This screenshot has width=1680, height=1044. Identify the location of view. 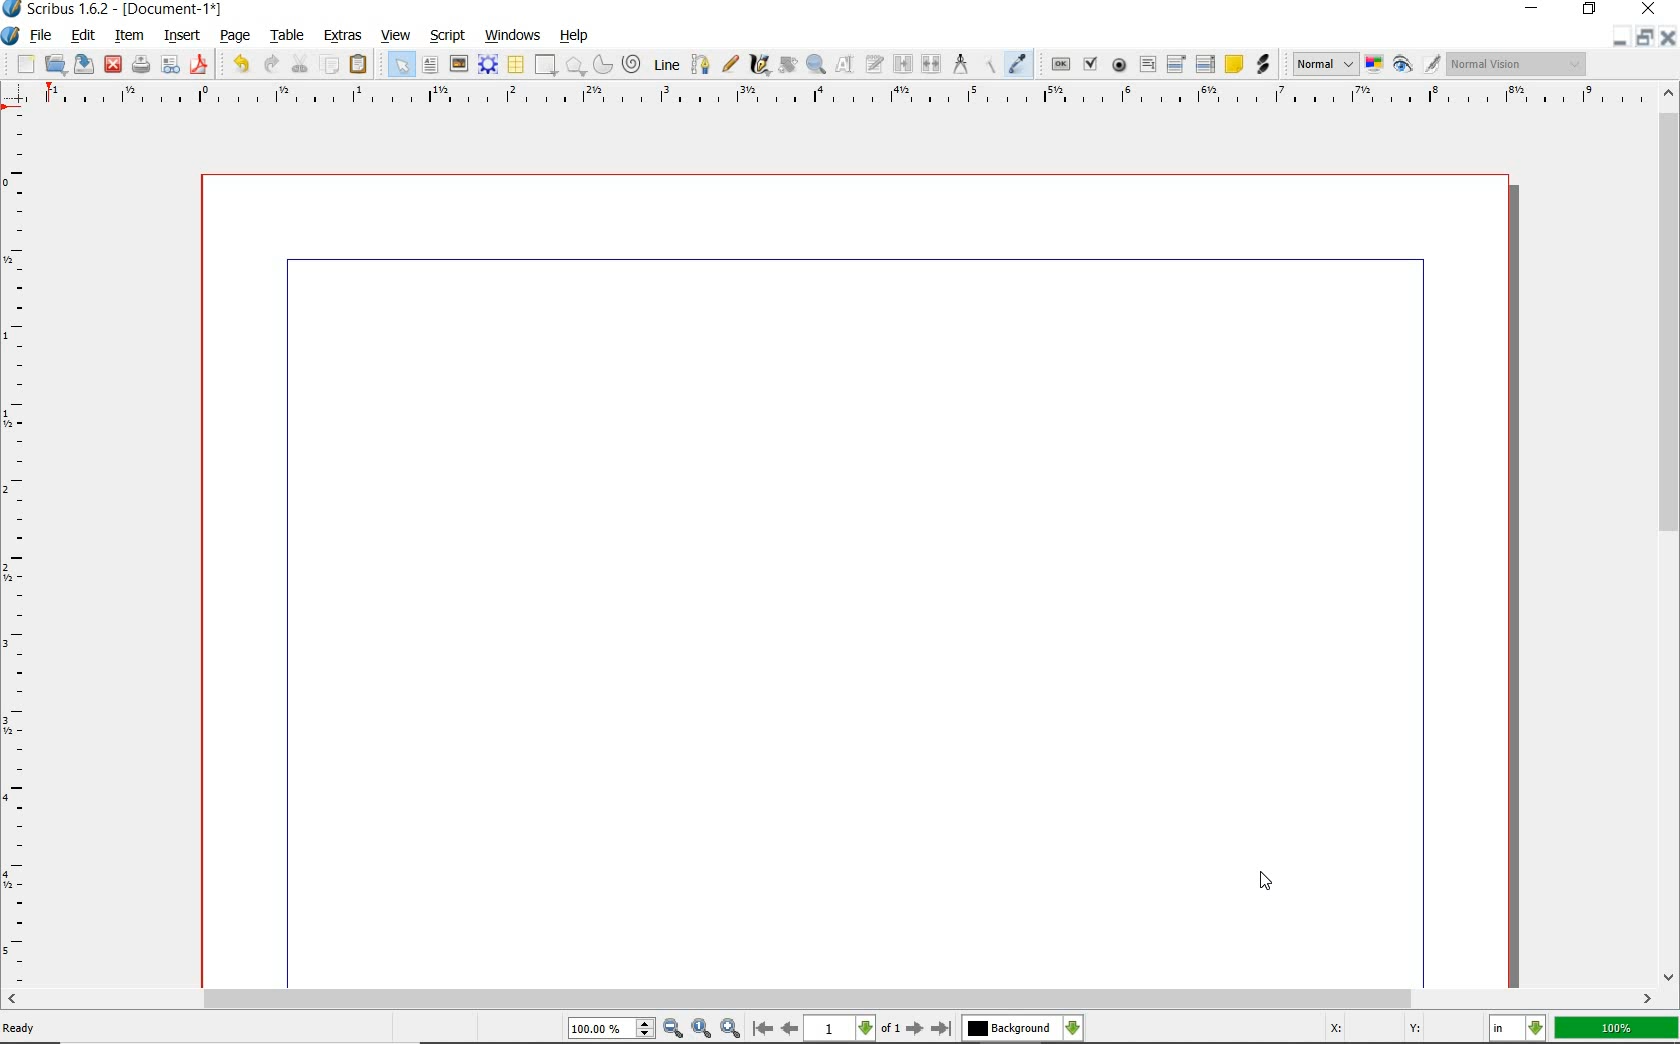
(397, 36).